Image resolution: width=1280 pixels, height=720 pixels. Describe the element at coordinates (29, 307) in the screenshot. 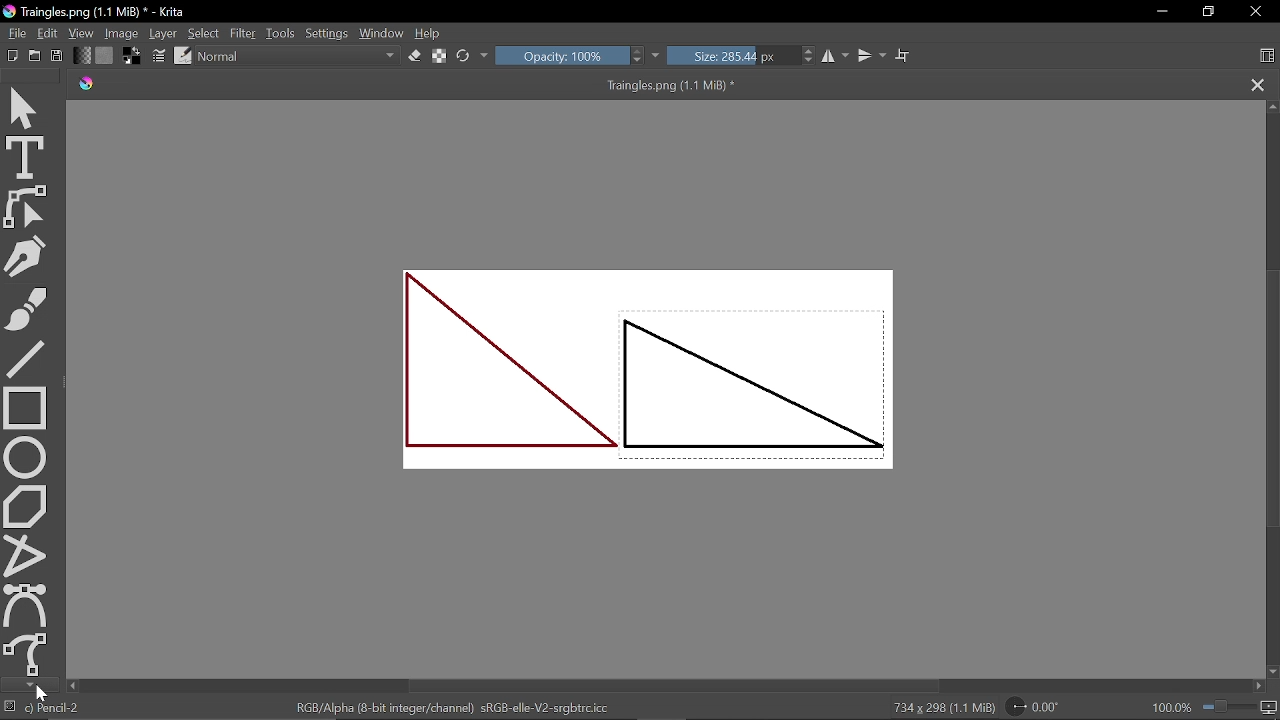

I see `Freehand brush tool` at that location.